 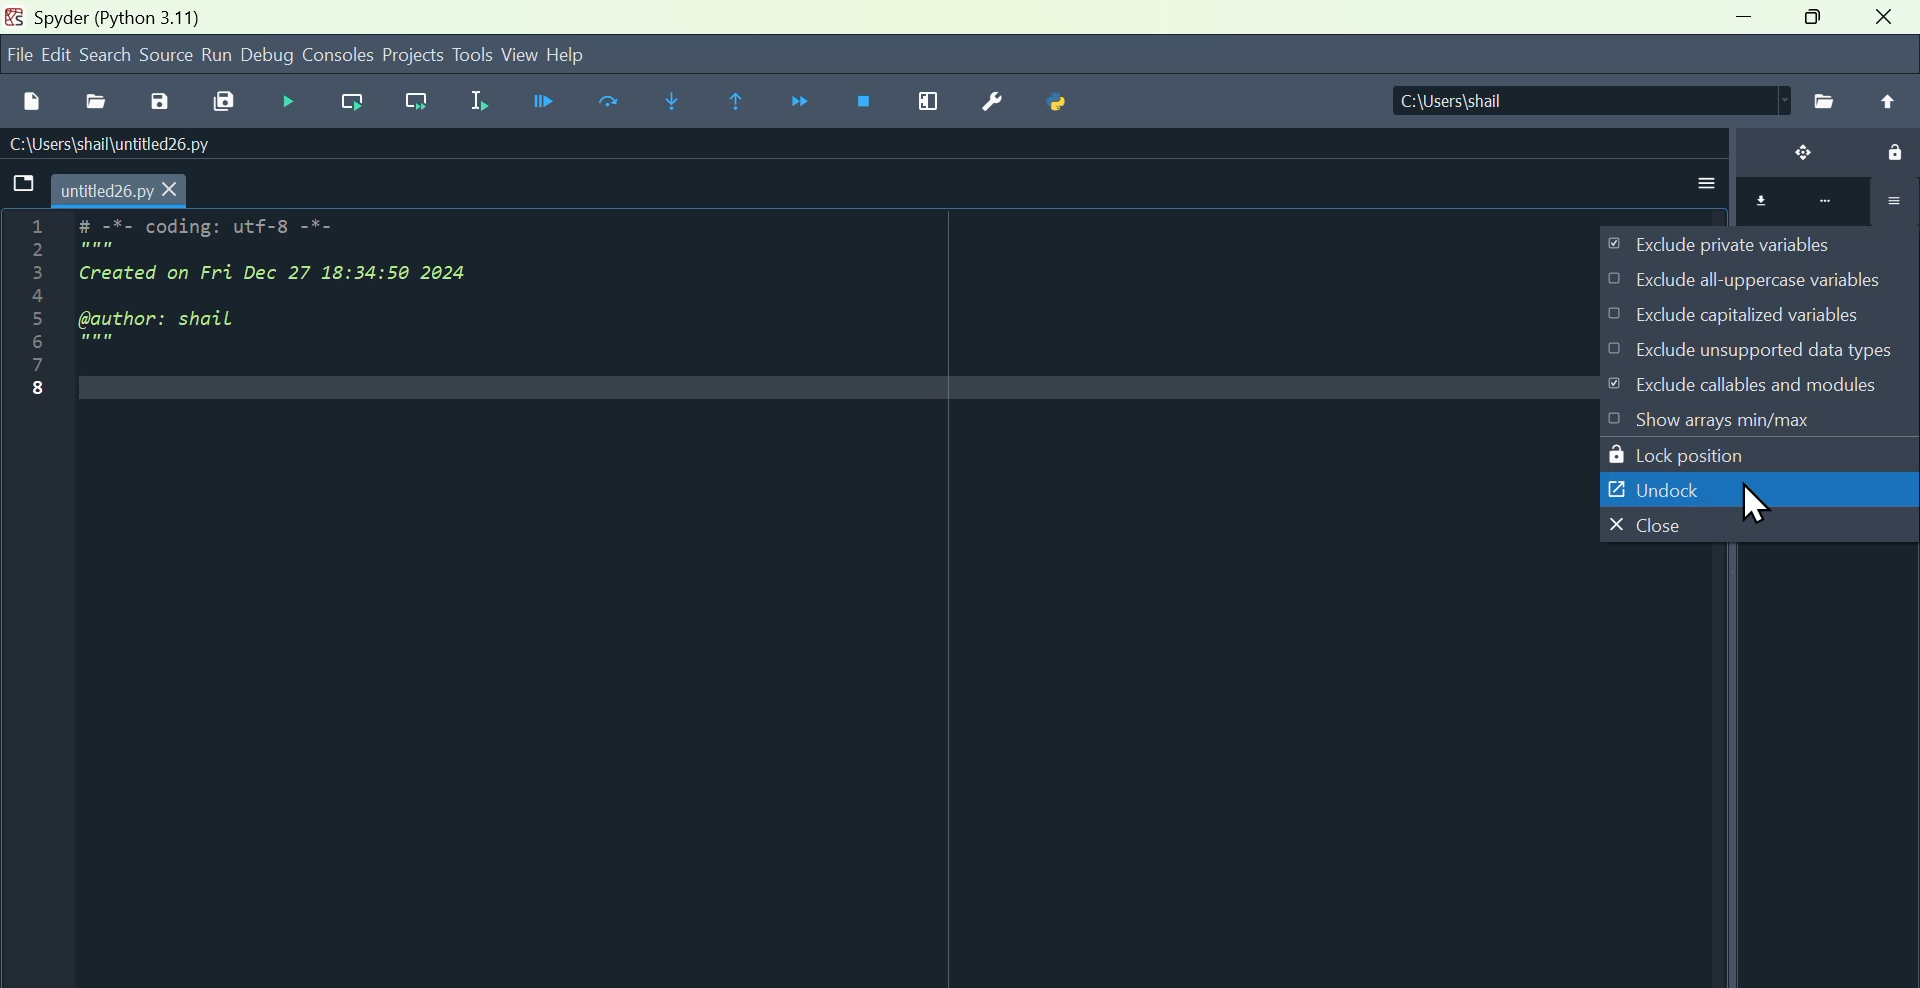 What do you see at coordinates (1756, 344) in the screenshot?
I see `OO Exclude unsupported data types` at bounding box center [1756, 344].